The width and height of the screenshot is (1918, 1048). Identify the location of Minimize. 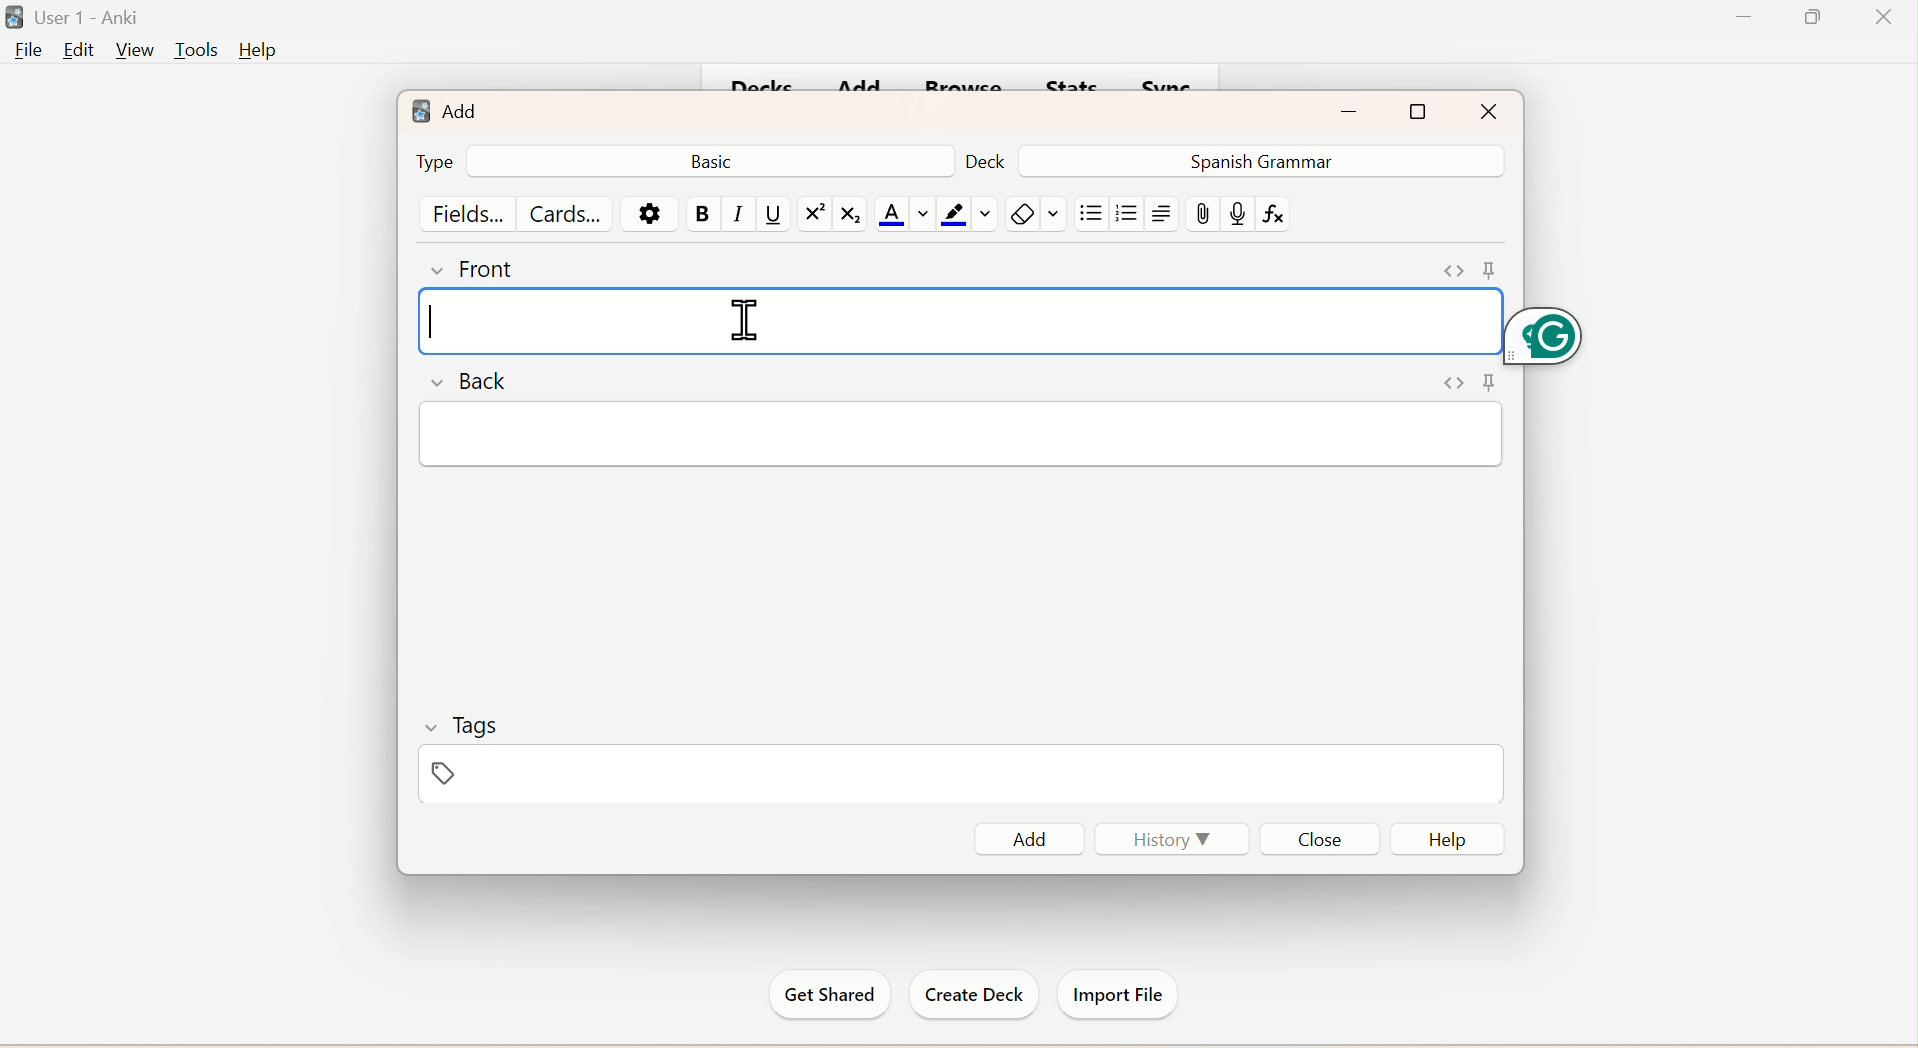
(1356, 109).